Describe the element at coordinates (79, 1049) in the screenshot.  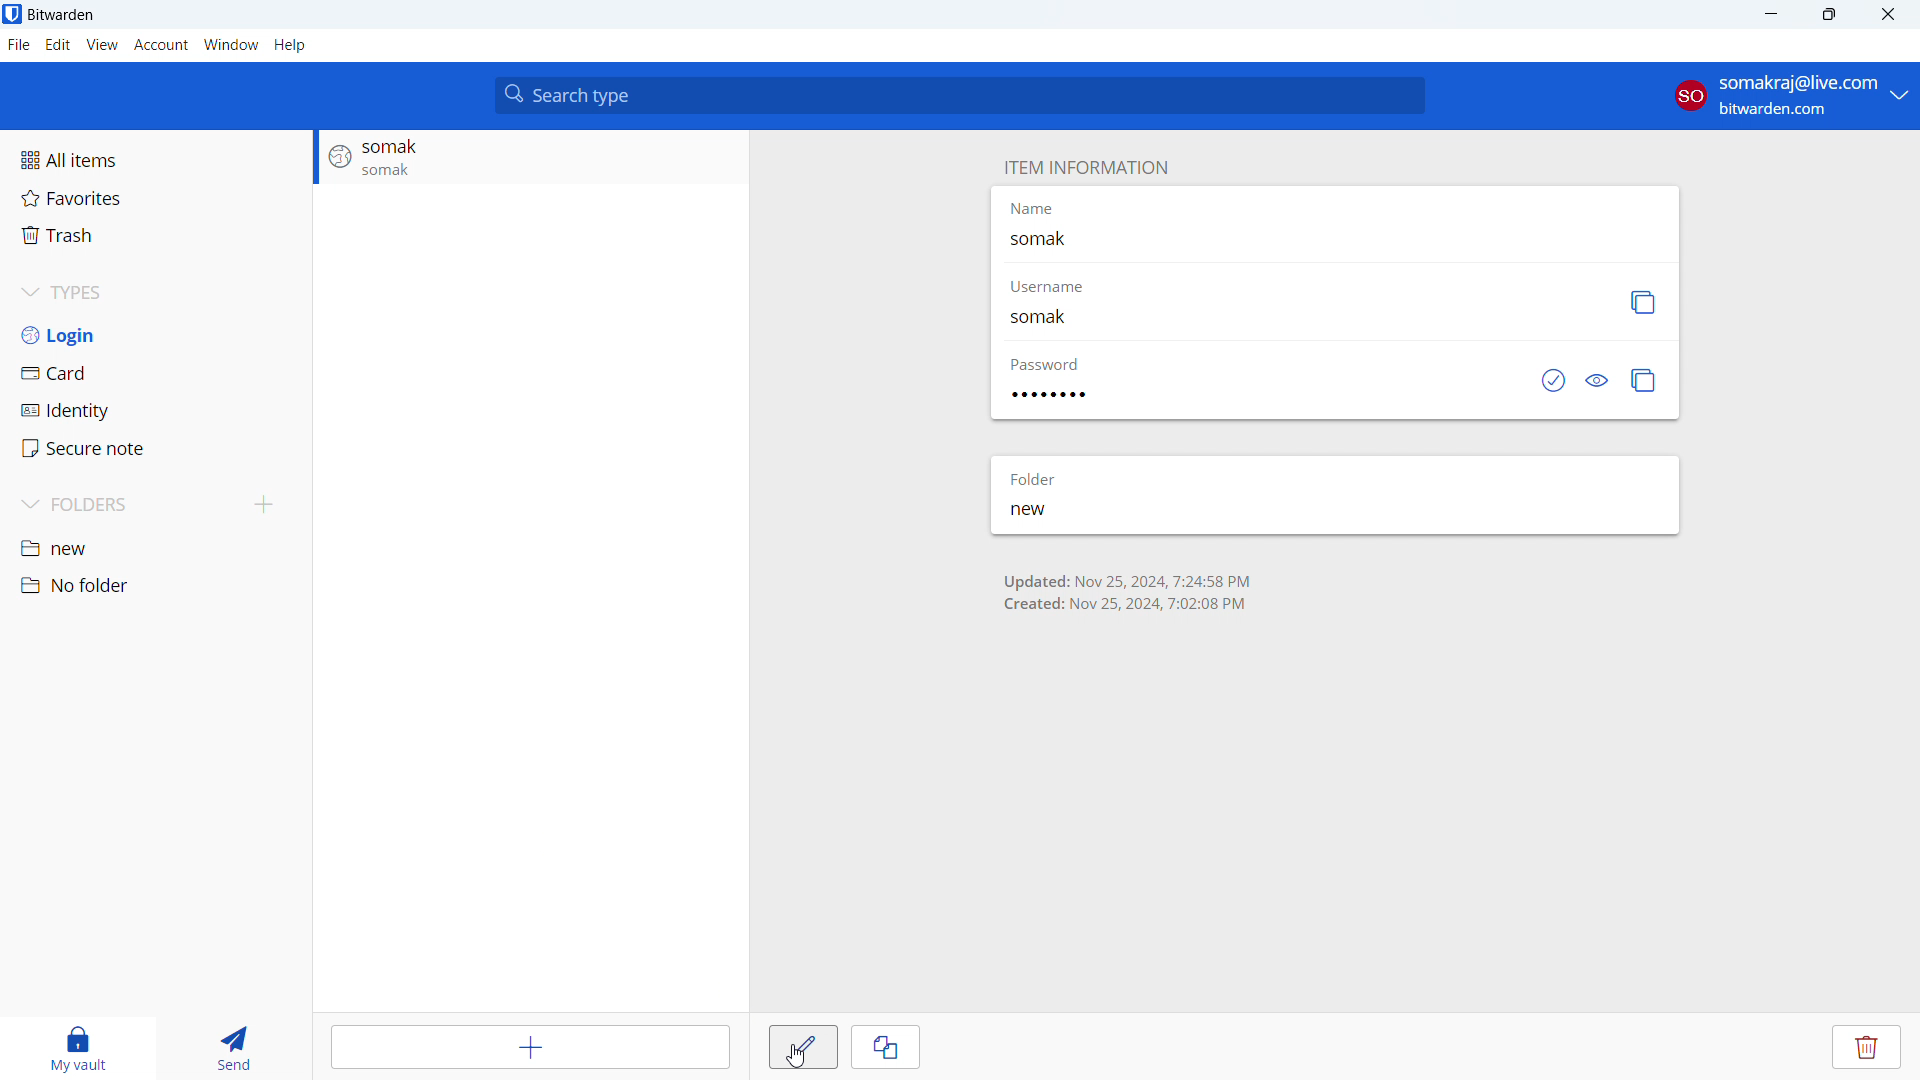
I see `my vault` at that location.